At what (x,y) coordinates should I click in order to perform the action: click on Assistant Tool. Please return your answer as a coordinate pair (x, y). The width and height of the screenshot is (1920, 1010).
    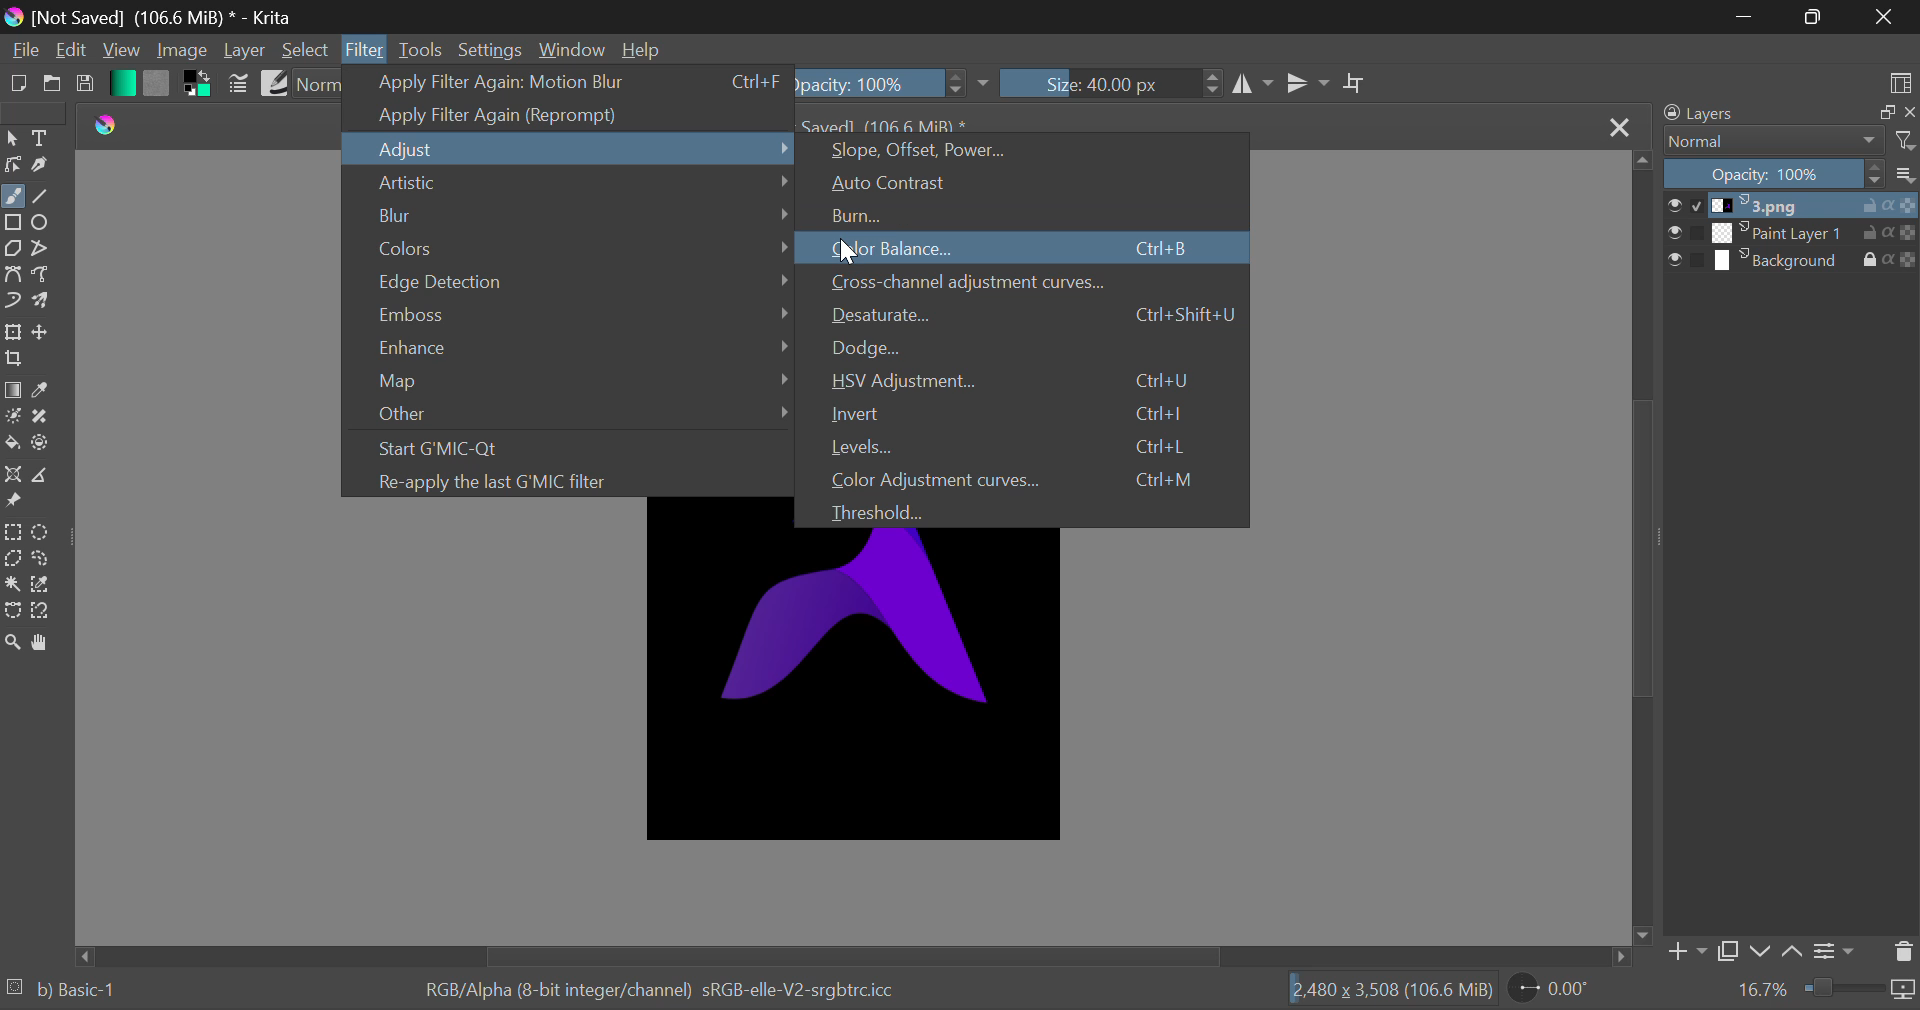
    Looking at the image, I should click on (12, 476).